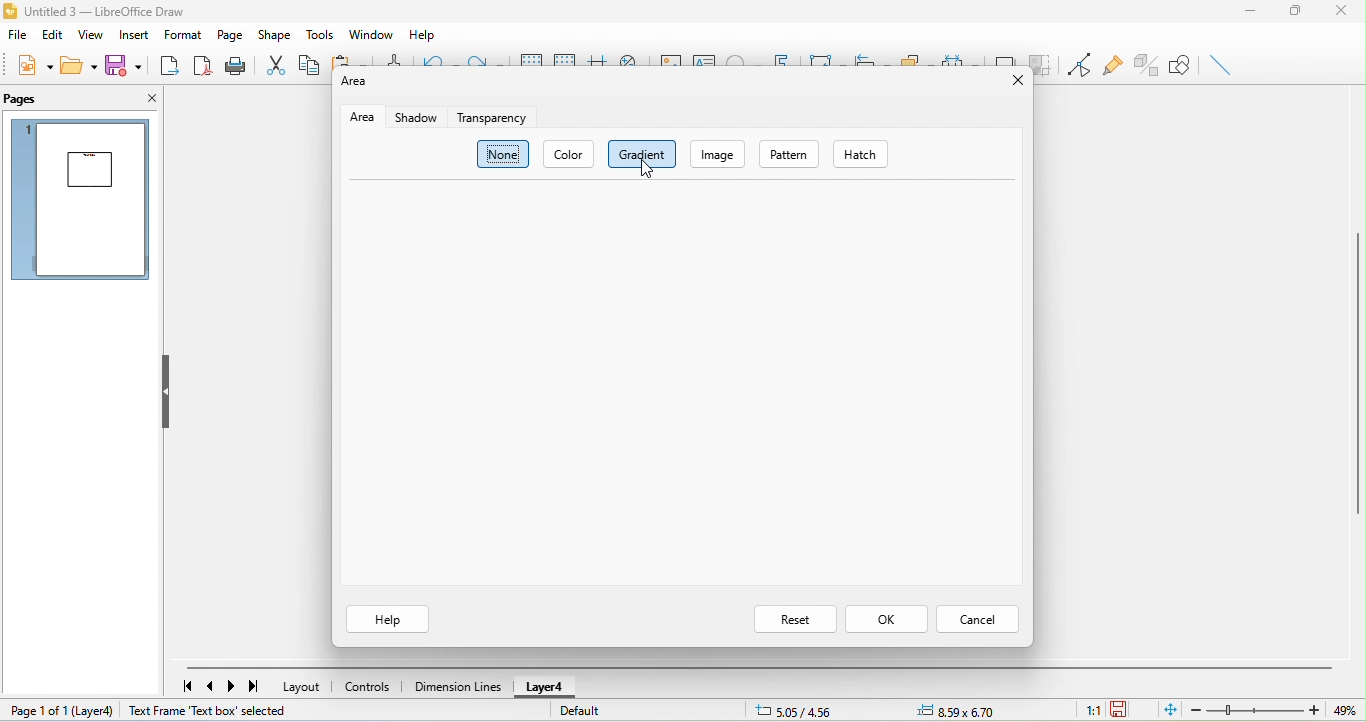 Image resolution: width=1366 pixels, height=722 pixels. What do you see at coordinates (486, 58) in the screenshot?
I see `redo` at bounding box center [486, 58].